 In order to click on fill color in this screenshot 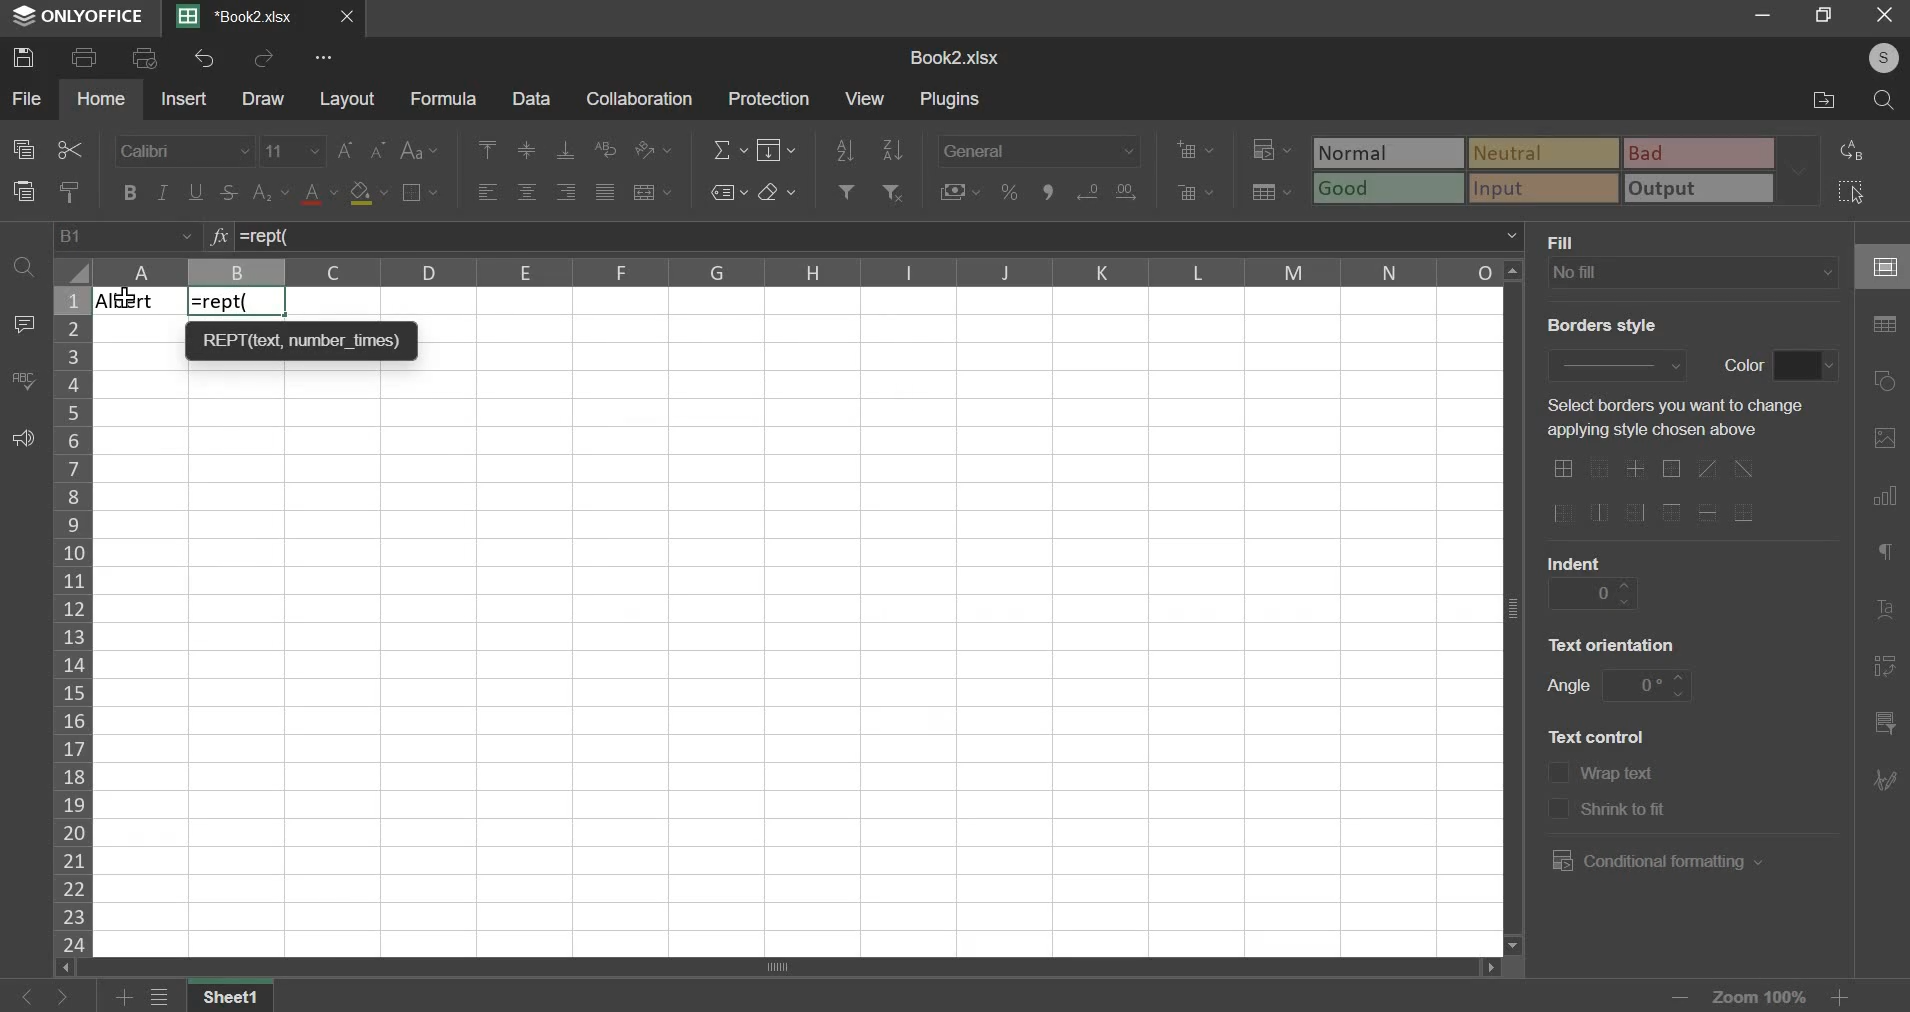, I will do `click(369, 193)`.